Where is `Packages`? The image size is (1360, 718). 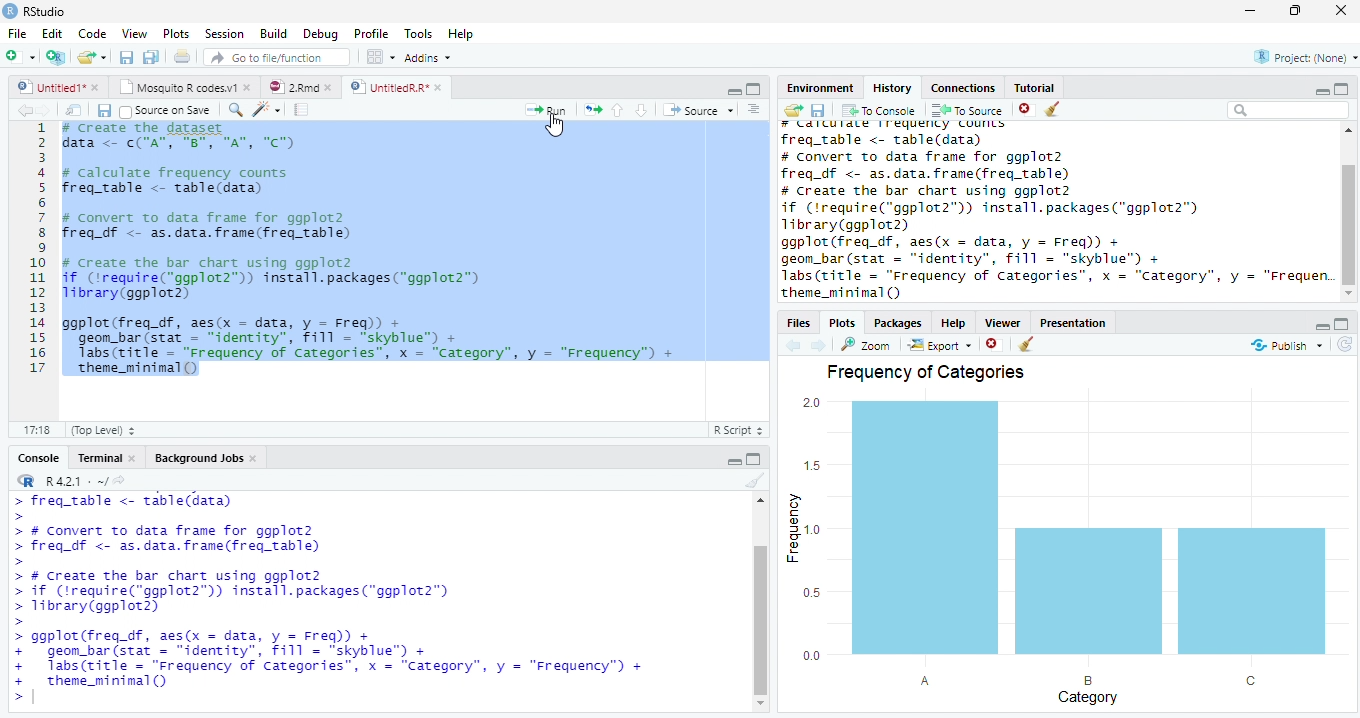
Packages is located at coordinates (900, 322).